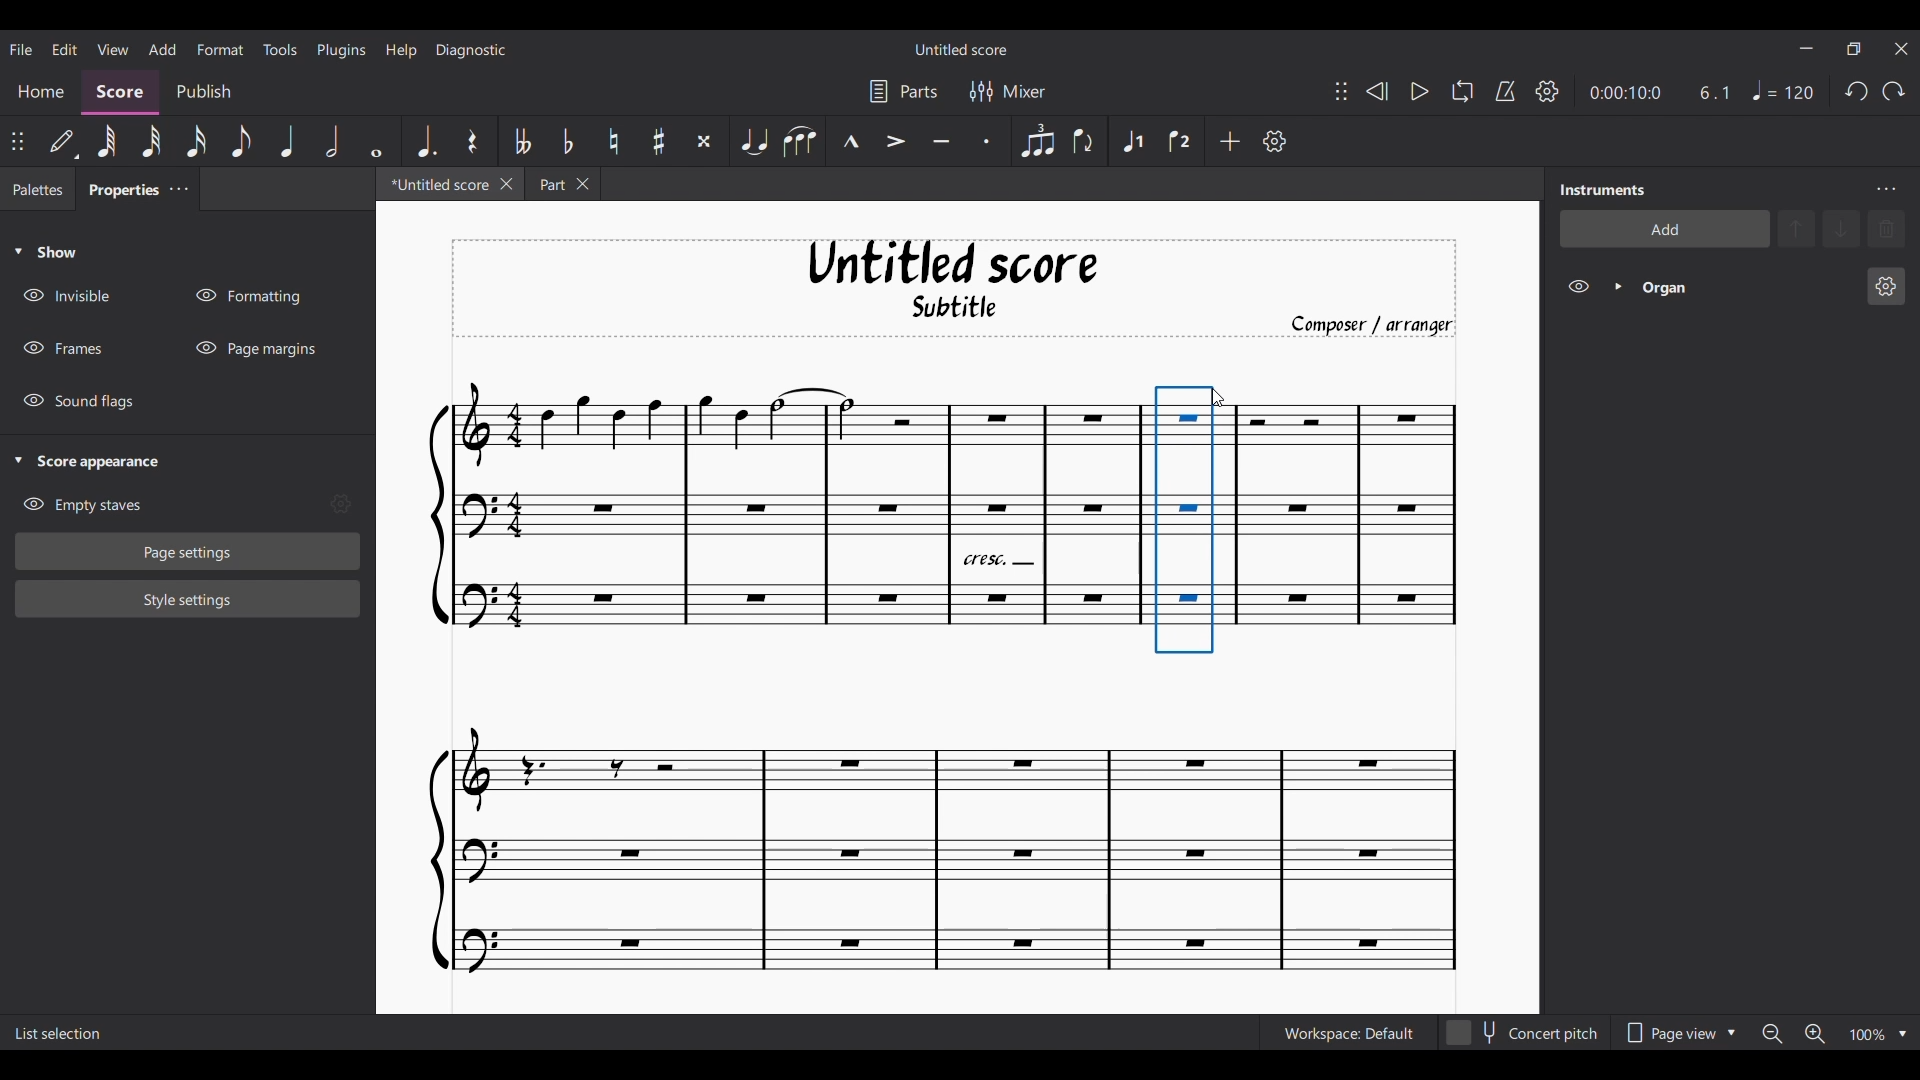  I want to click on Hide Frames, so click(63, 348).